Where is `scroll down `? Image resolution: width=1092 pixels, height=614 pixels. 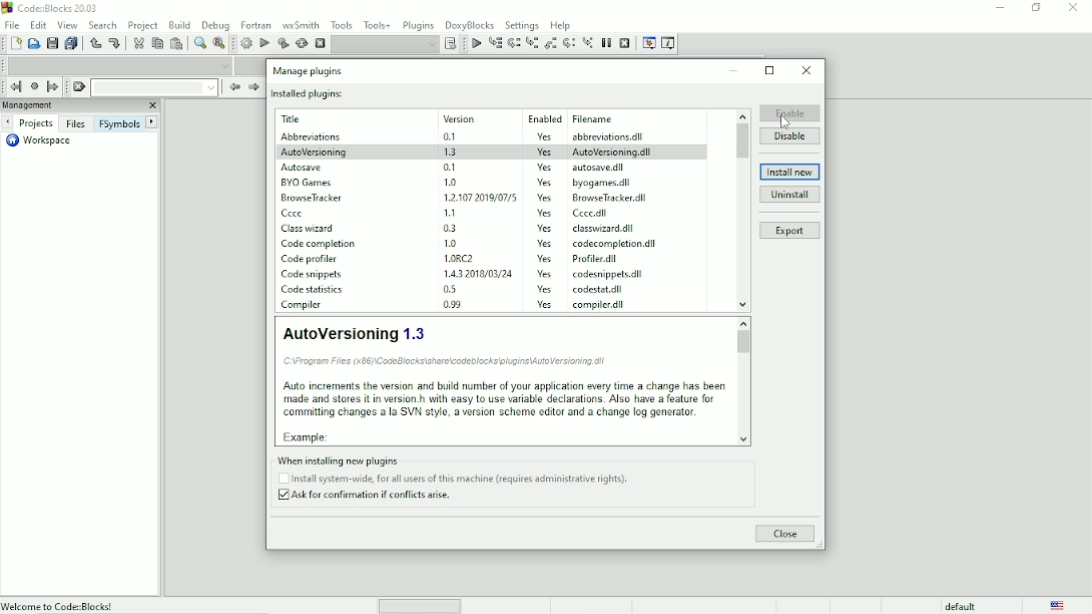 scroll down  is located at coordinates (743, 305).